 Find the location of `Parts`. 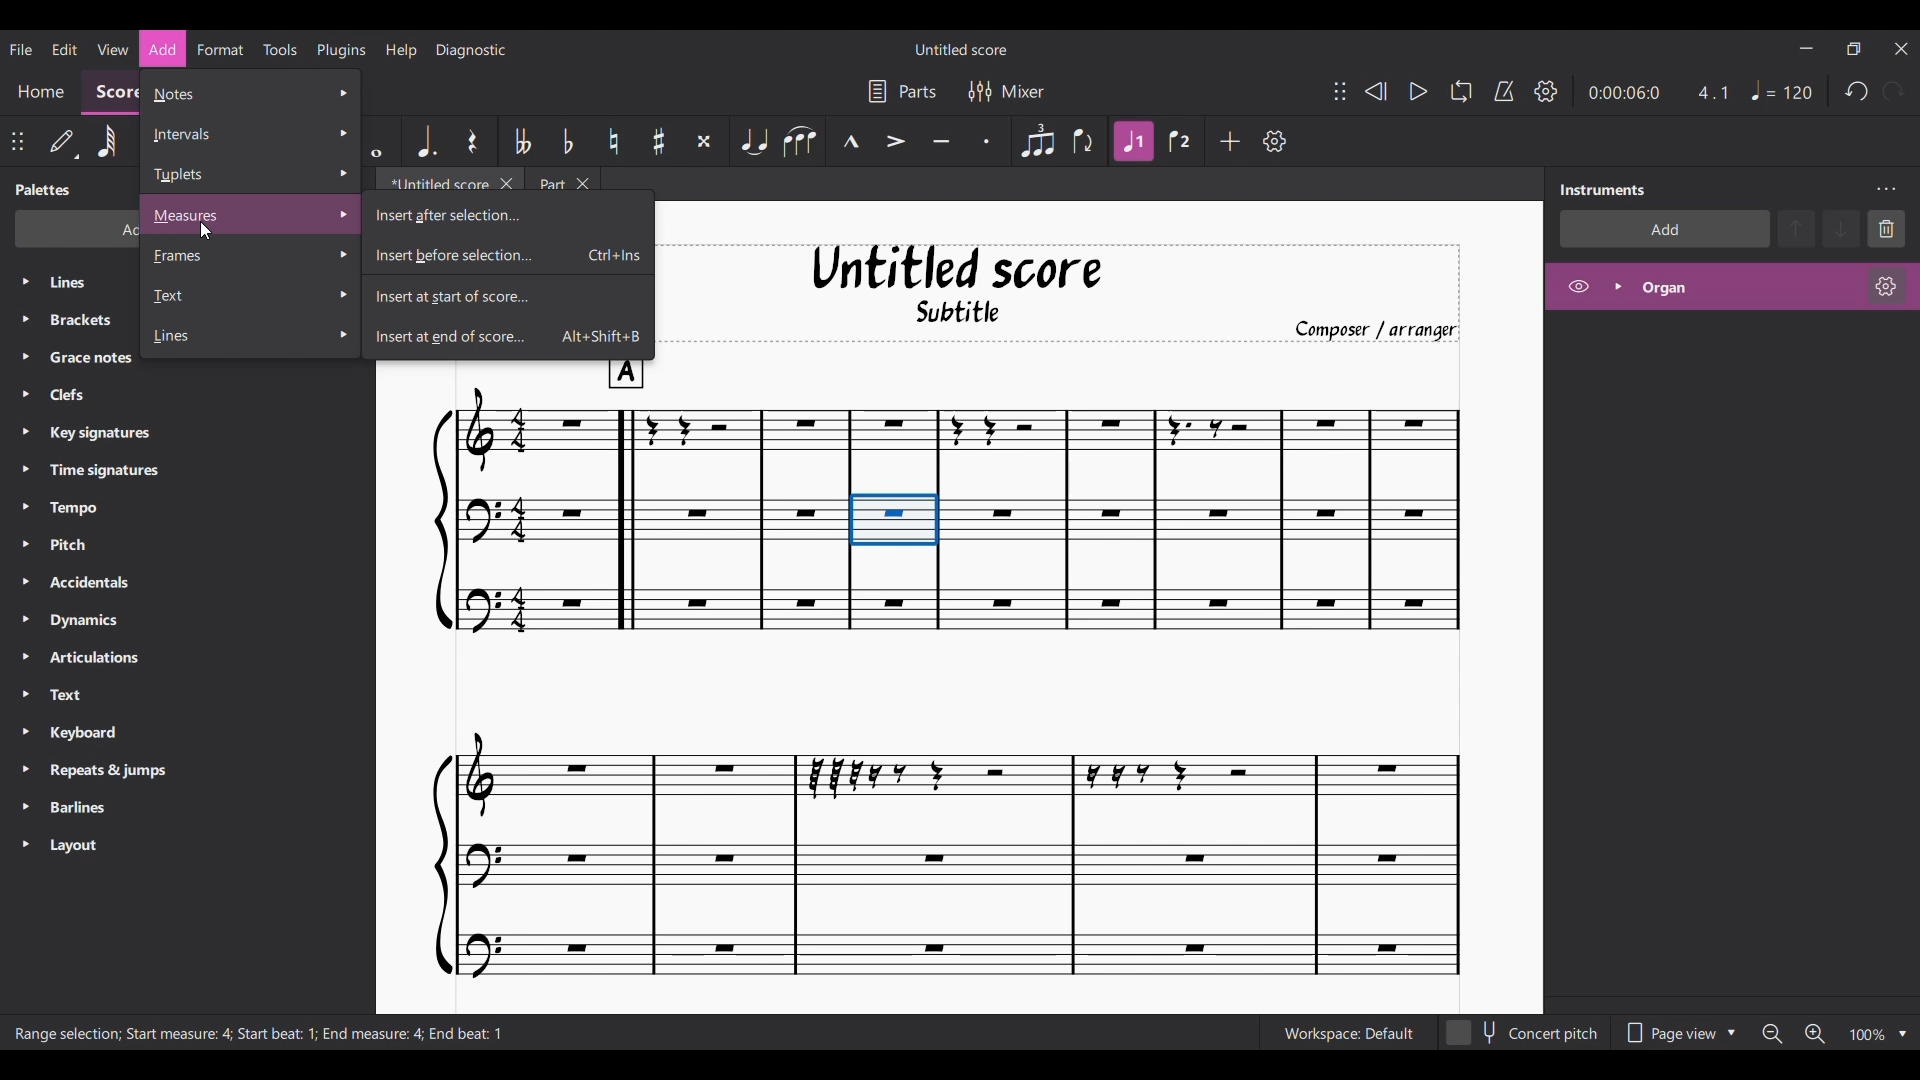

Parts is located at coordinates (902, 92).